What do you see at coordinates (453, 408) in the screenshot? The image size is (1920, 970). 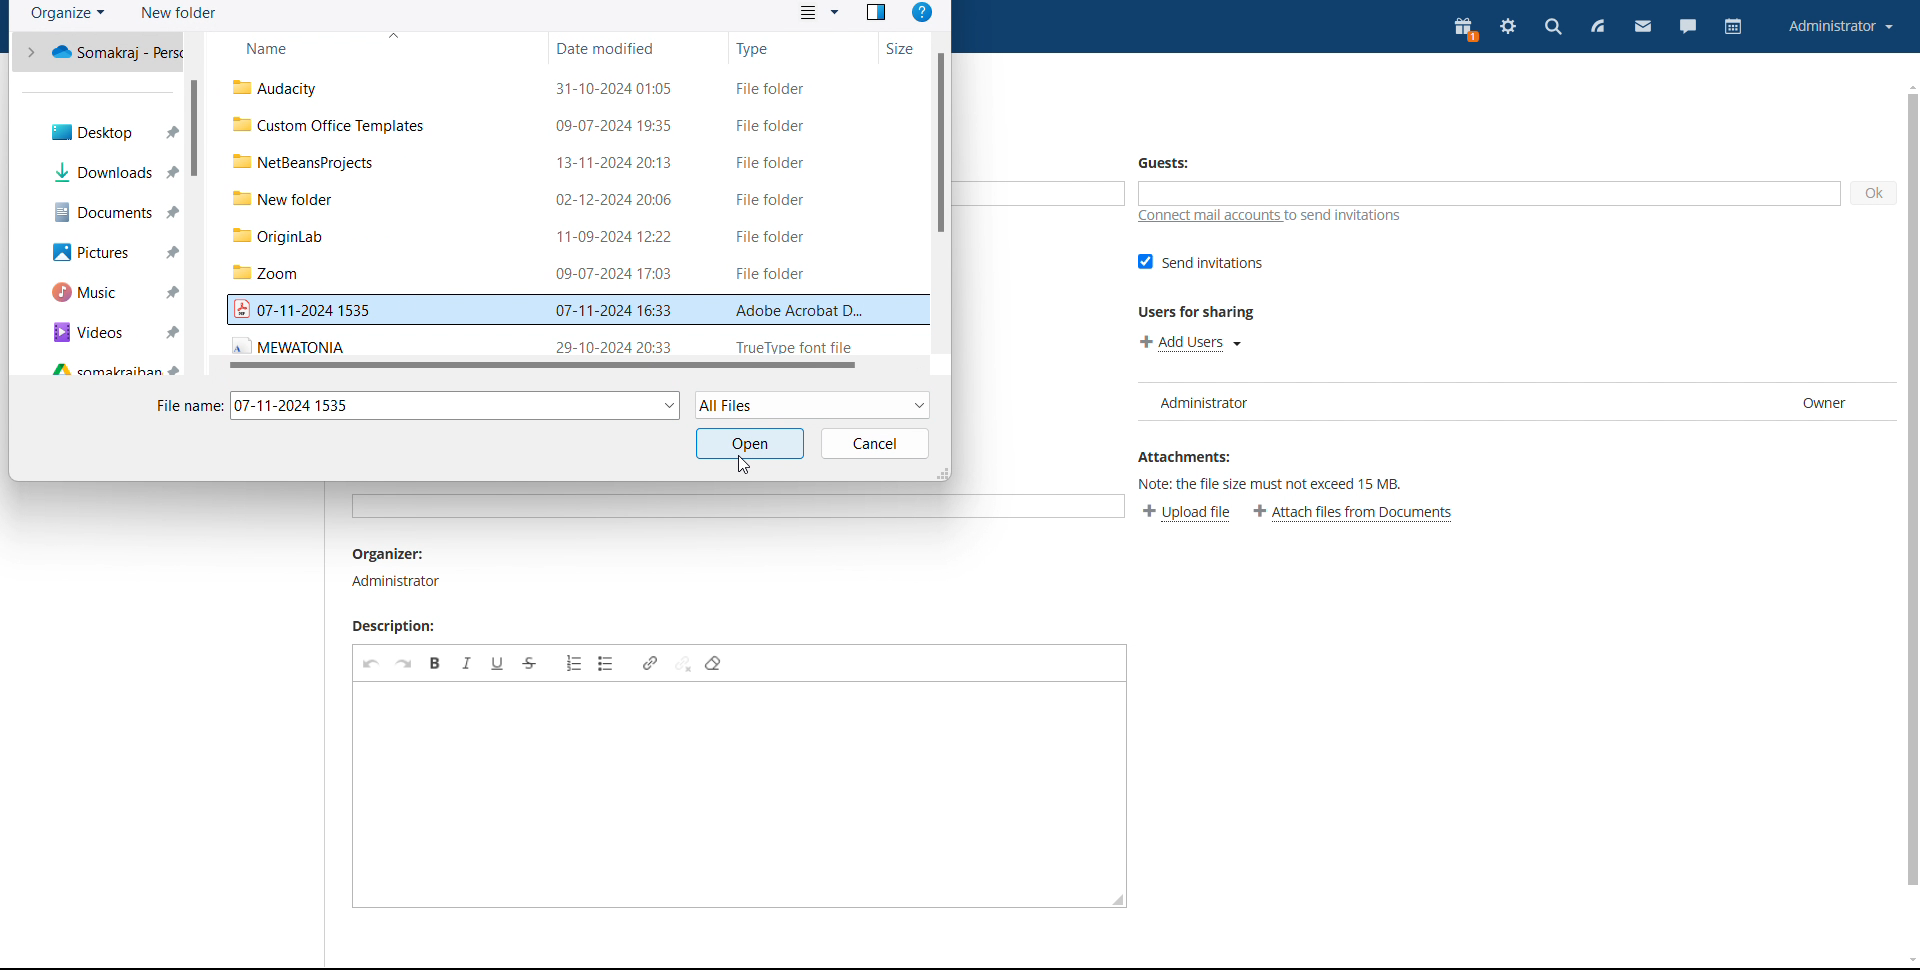 I see `` at bounding box center [453, 408].